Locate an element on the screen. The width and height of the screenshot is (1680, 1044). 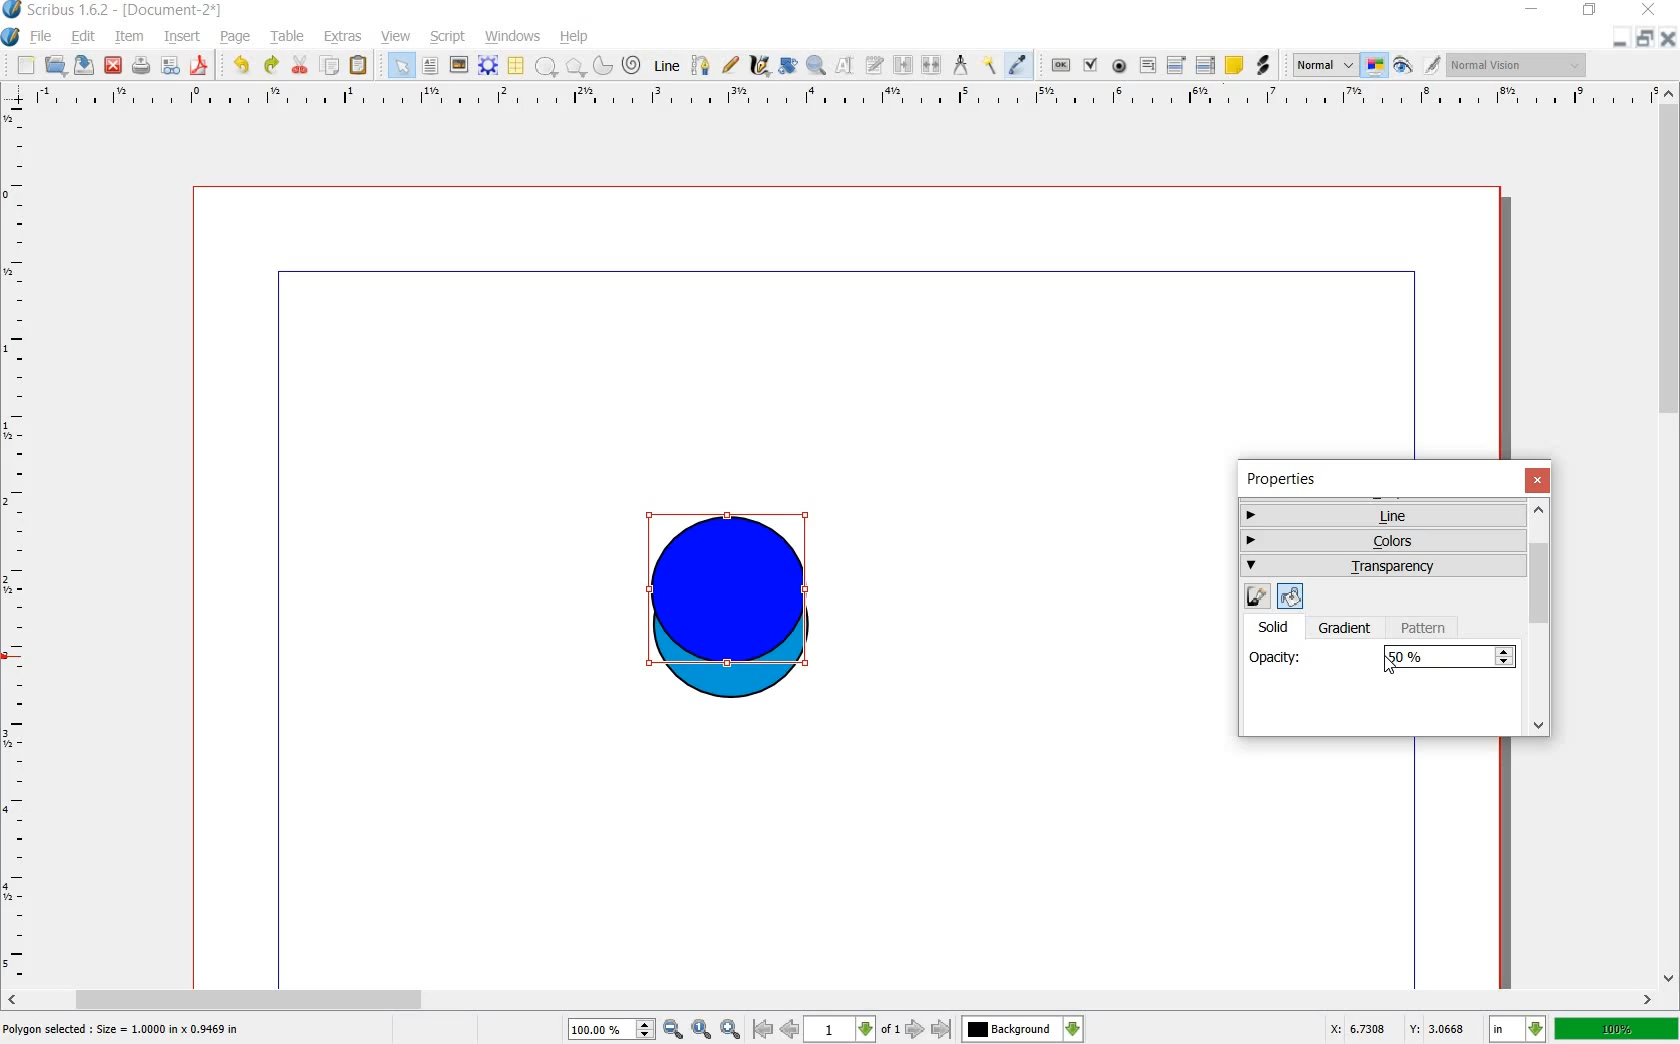
unlink text frames is located at coordinates (934, 66).